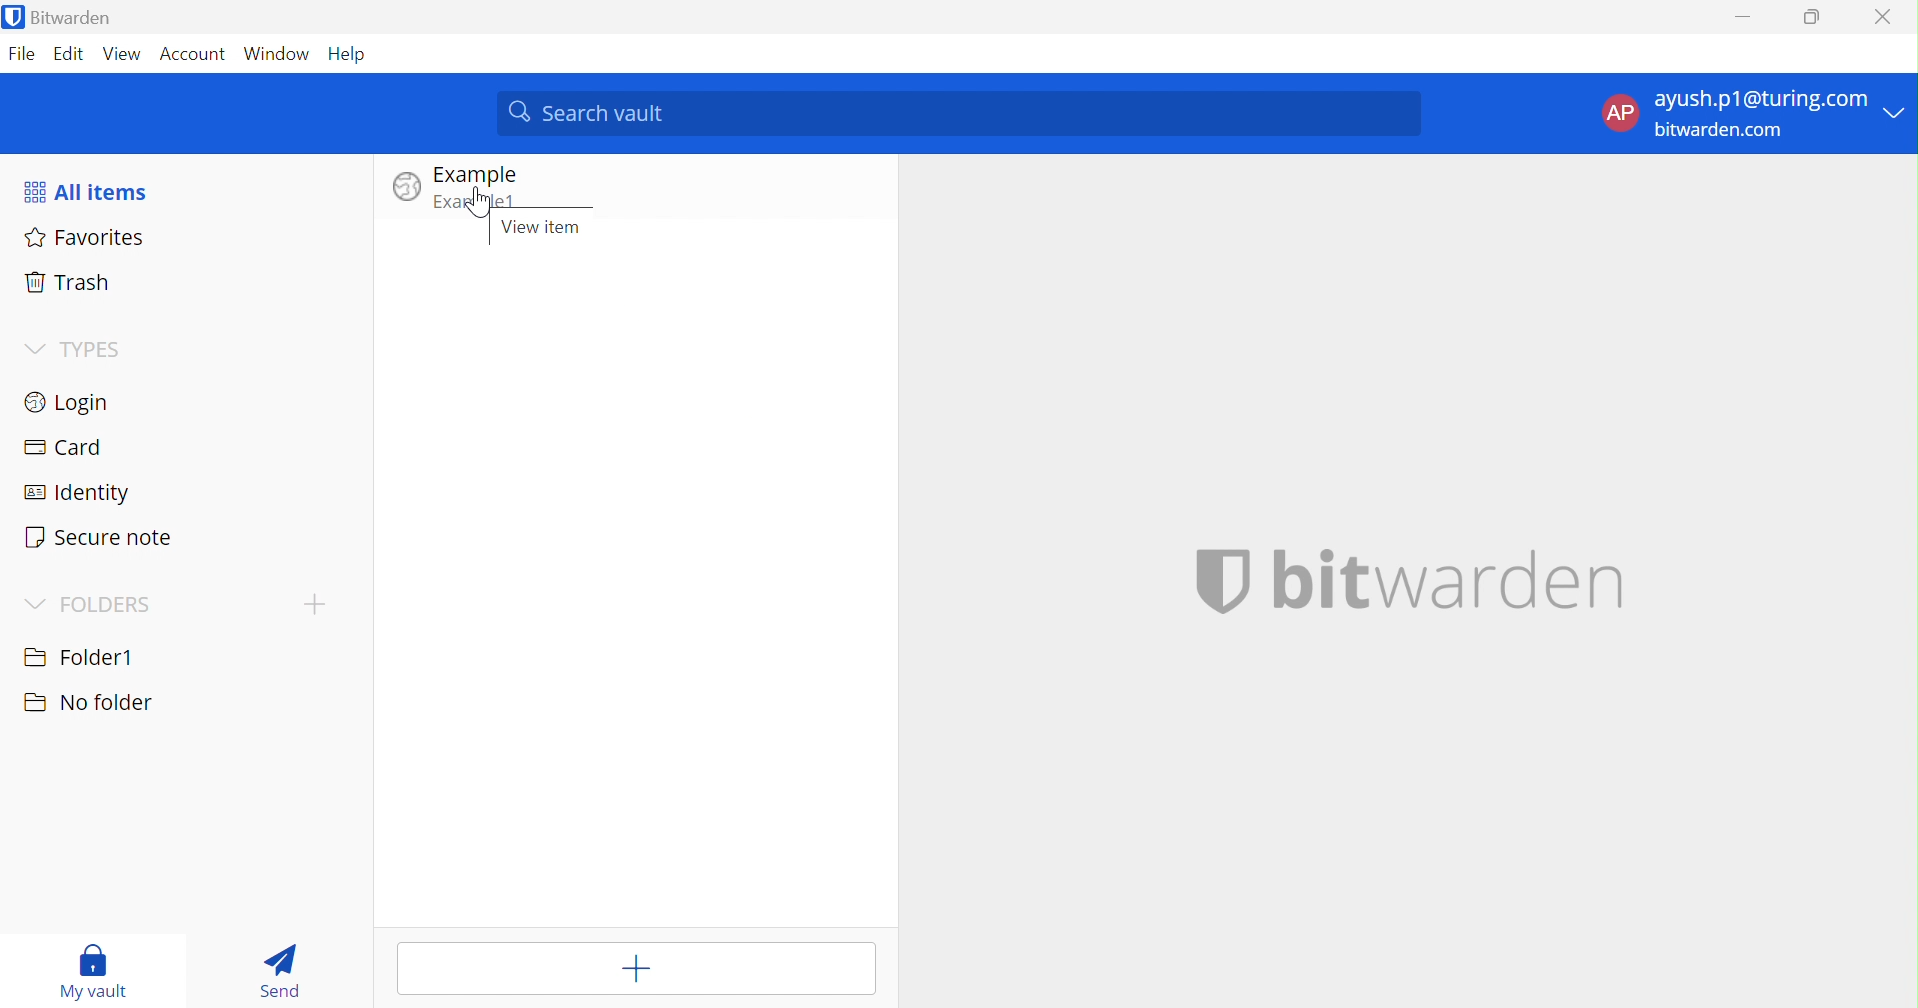  I want to click on AP, so click(1620, 114).